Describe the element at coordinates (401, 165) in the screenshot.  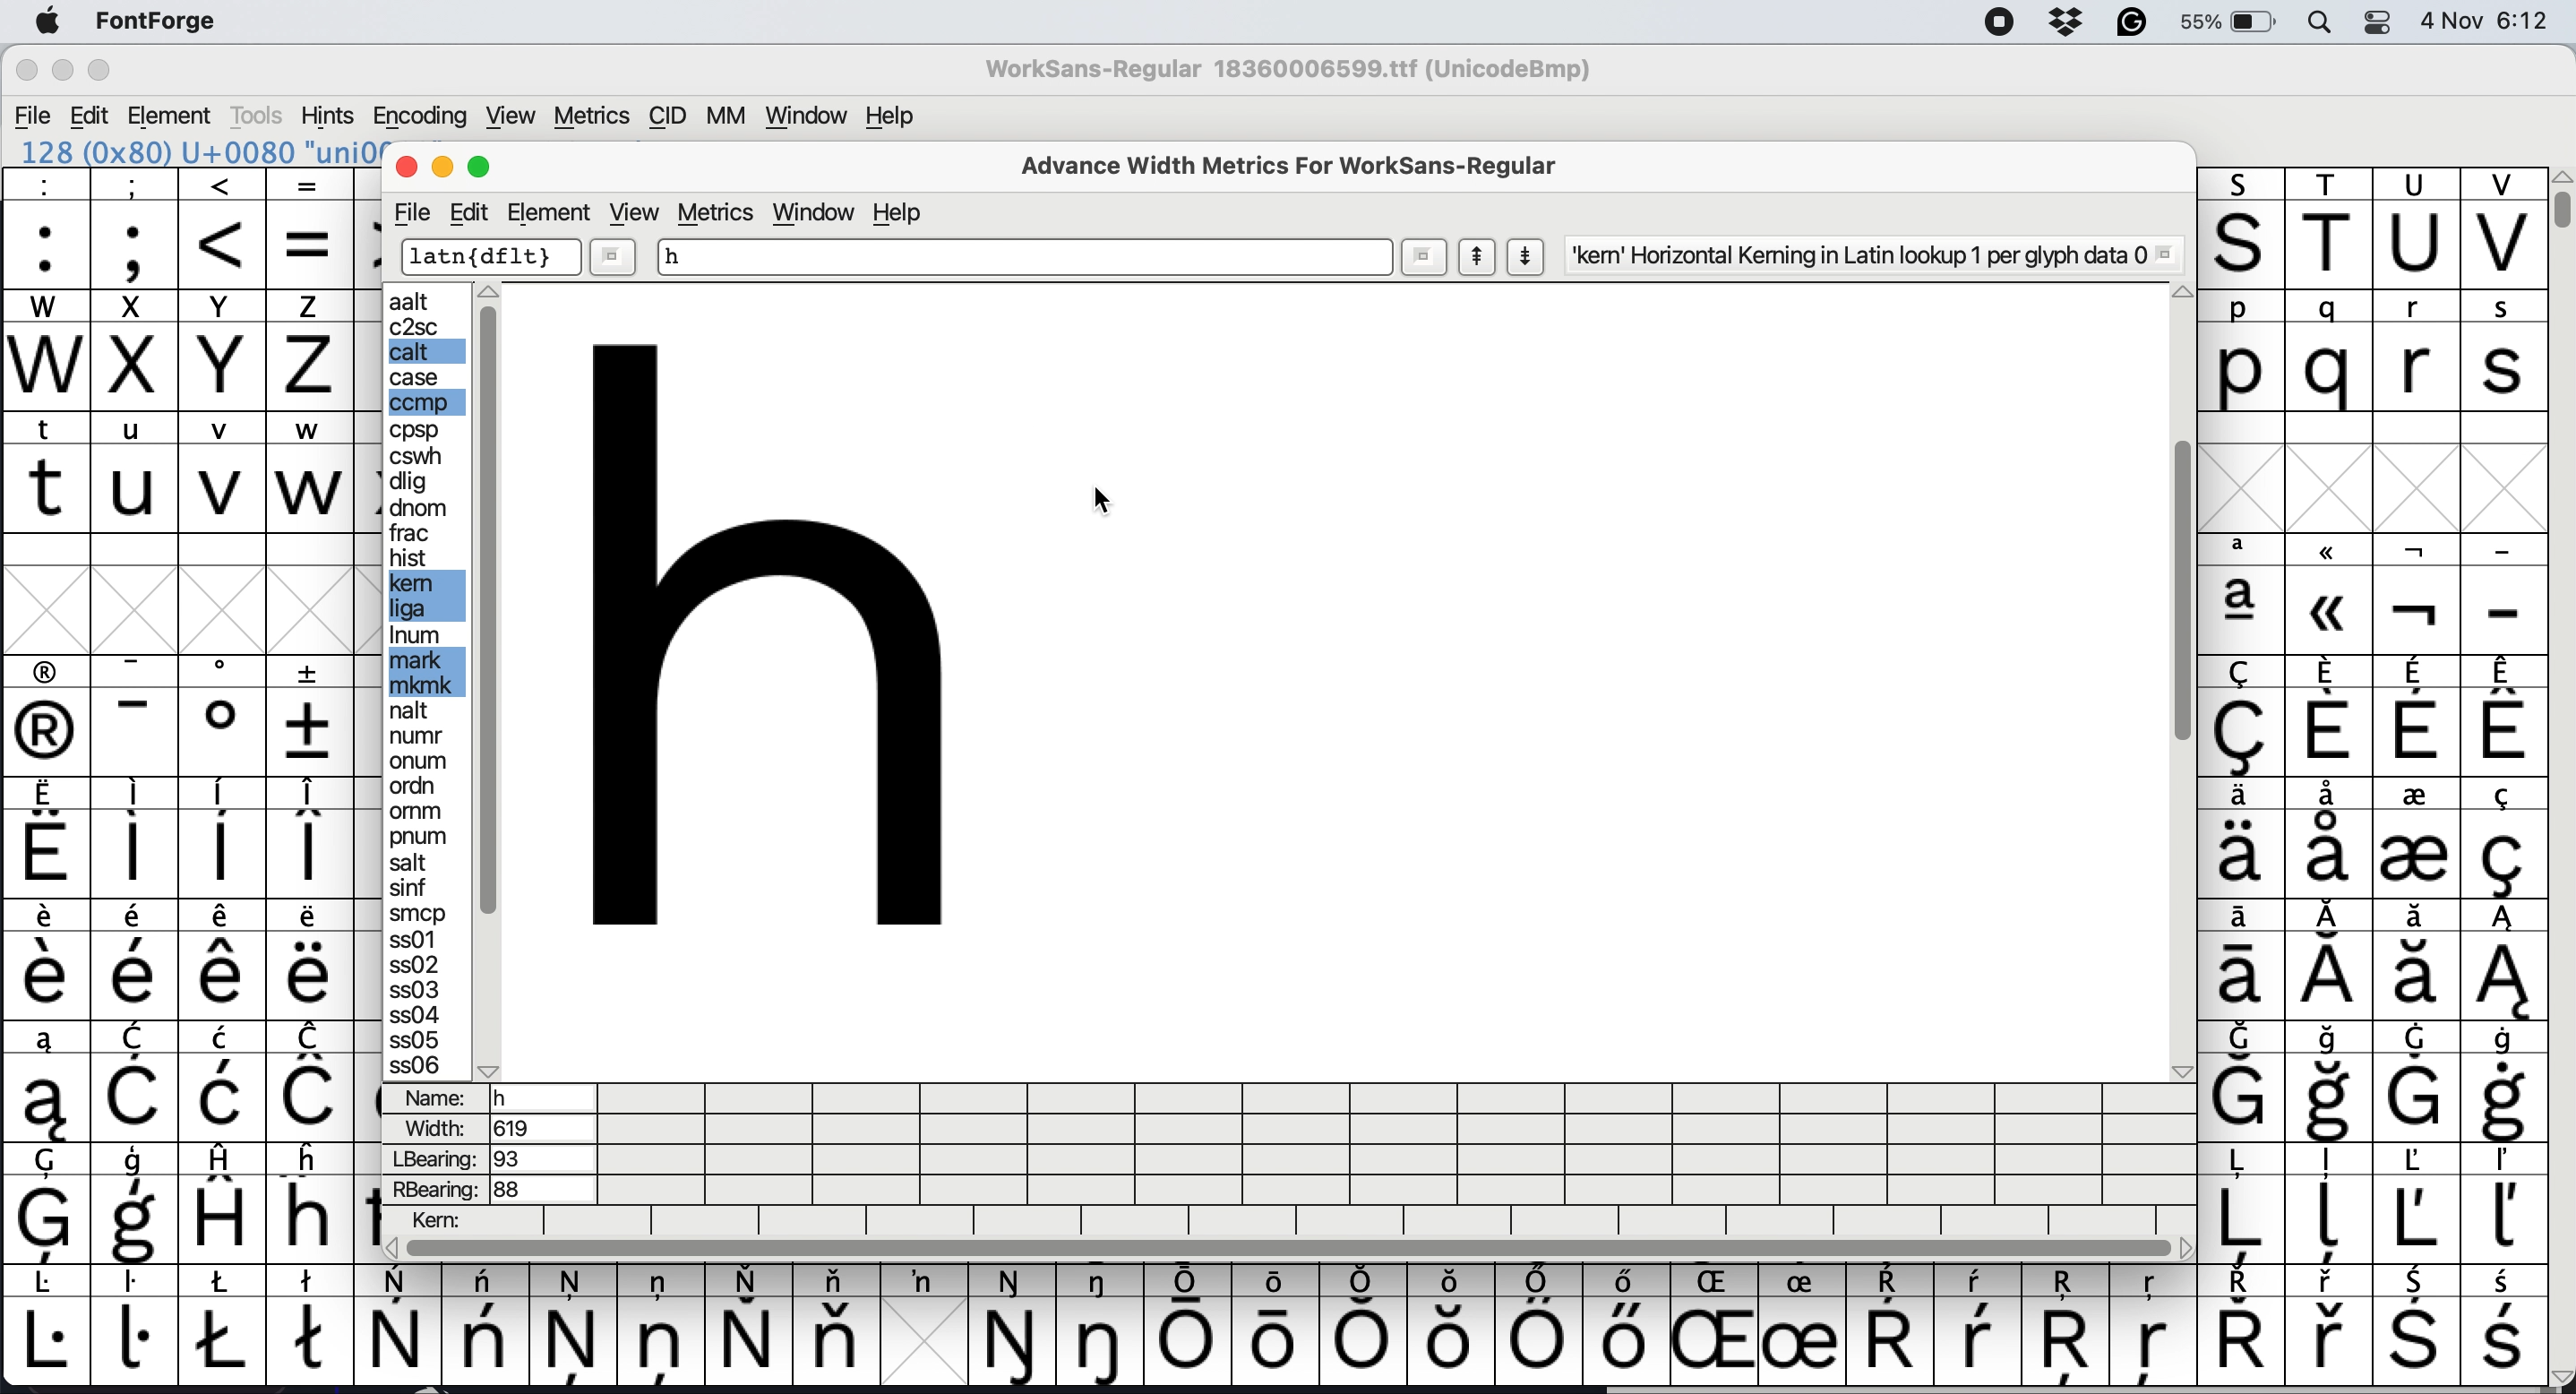
I see `close` at that location.